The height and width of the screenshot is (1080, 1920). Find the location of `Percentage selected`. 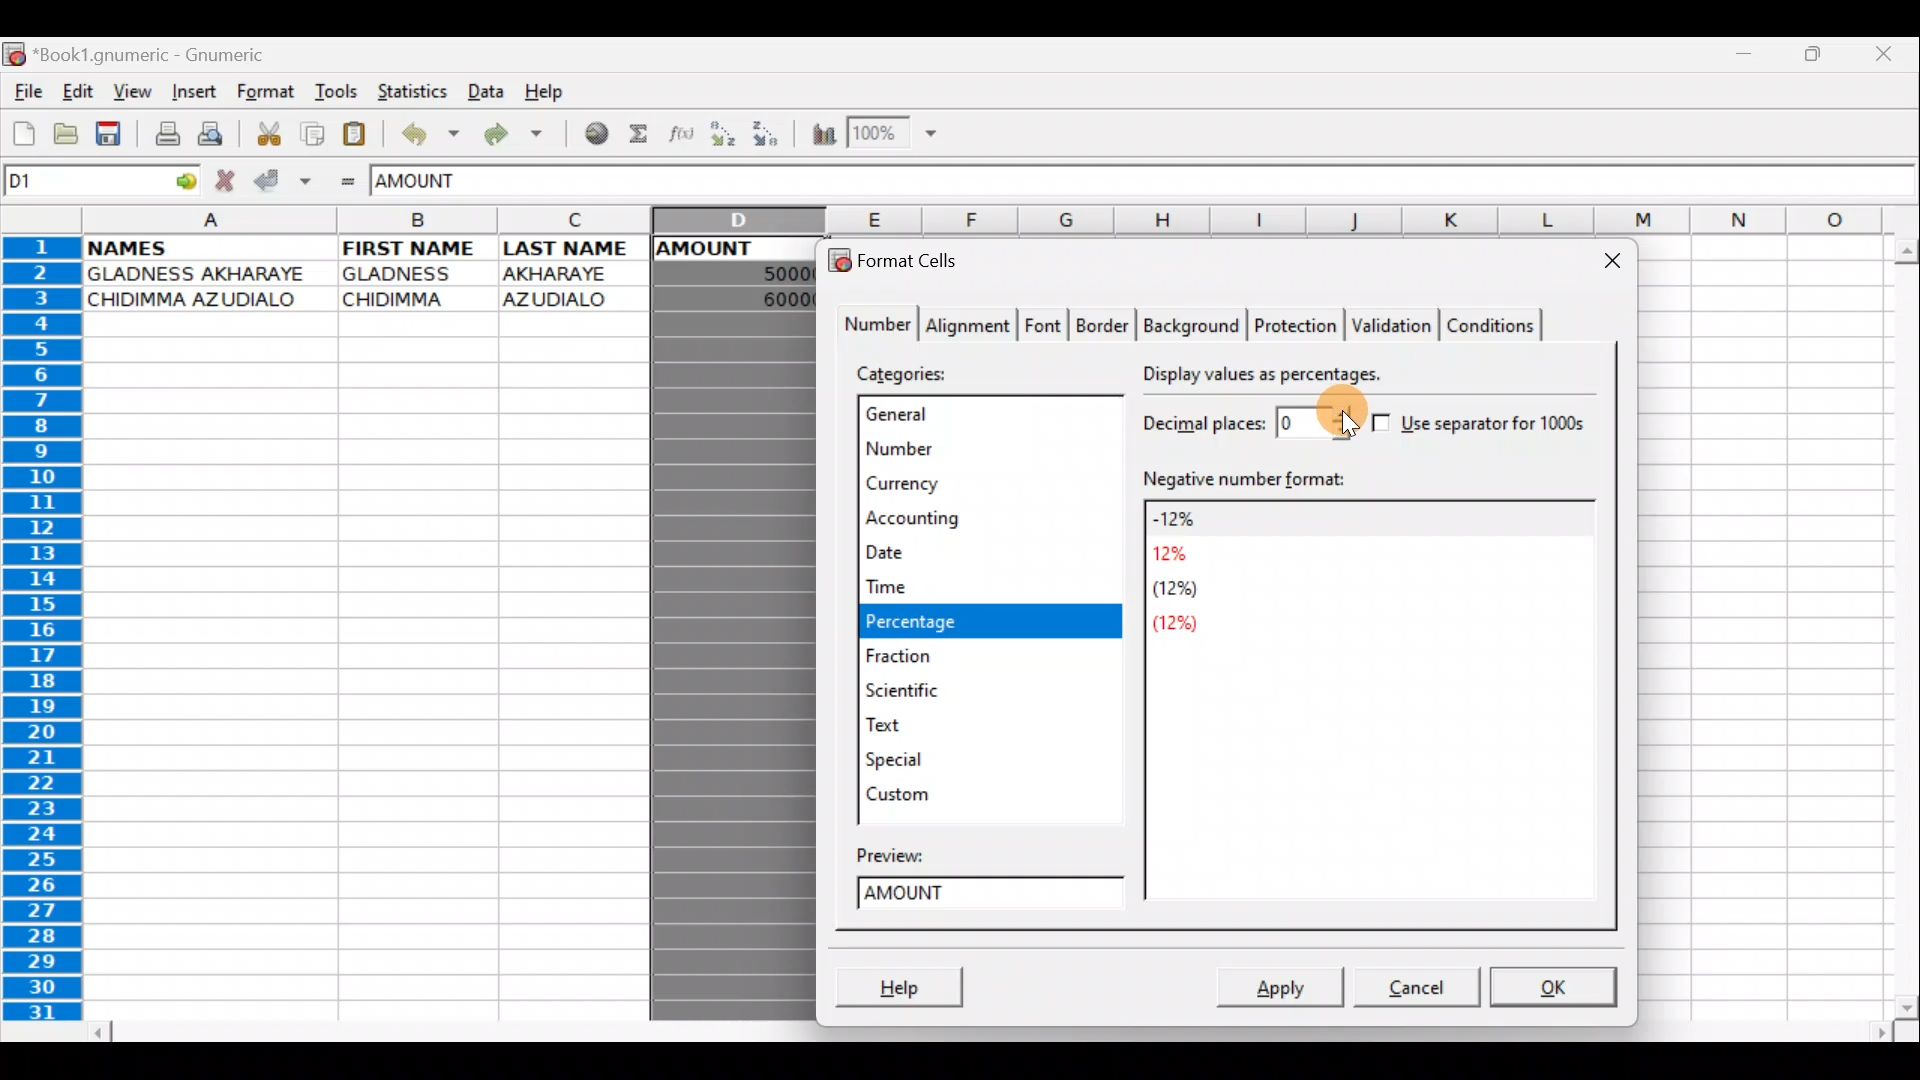

Percentage selected is located at coordinates (985, 623).